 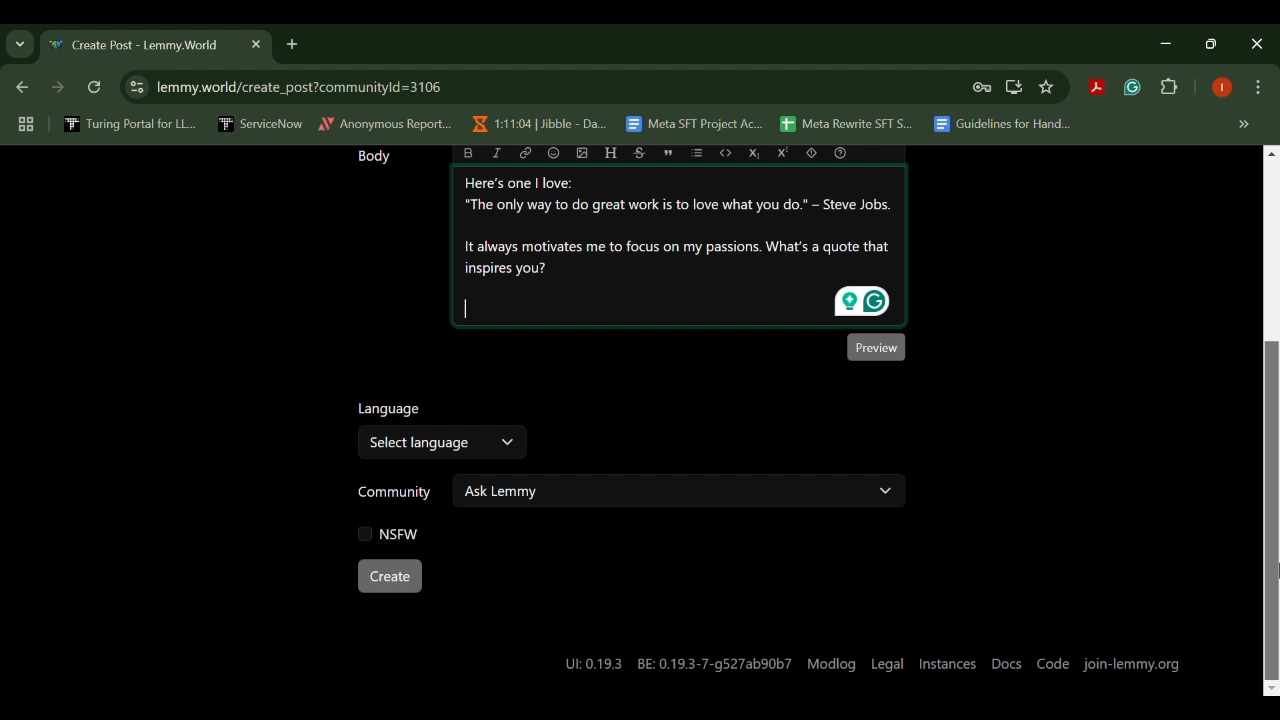 I want to click on DRAG_TO Cursor Position, so click(x=1272, y=572).